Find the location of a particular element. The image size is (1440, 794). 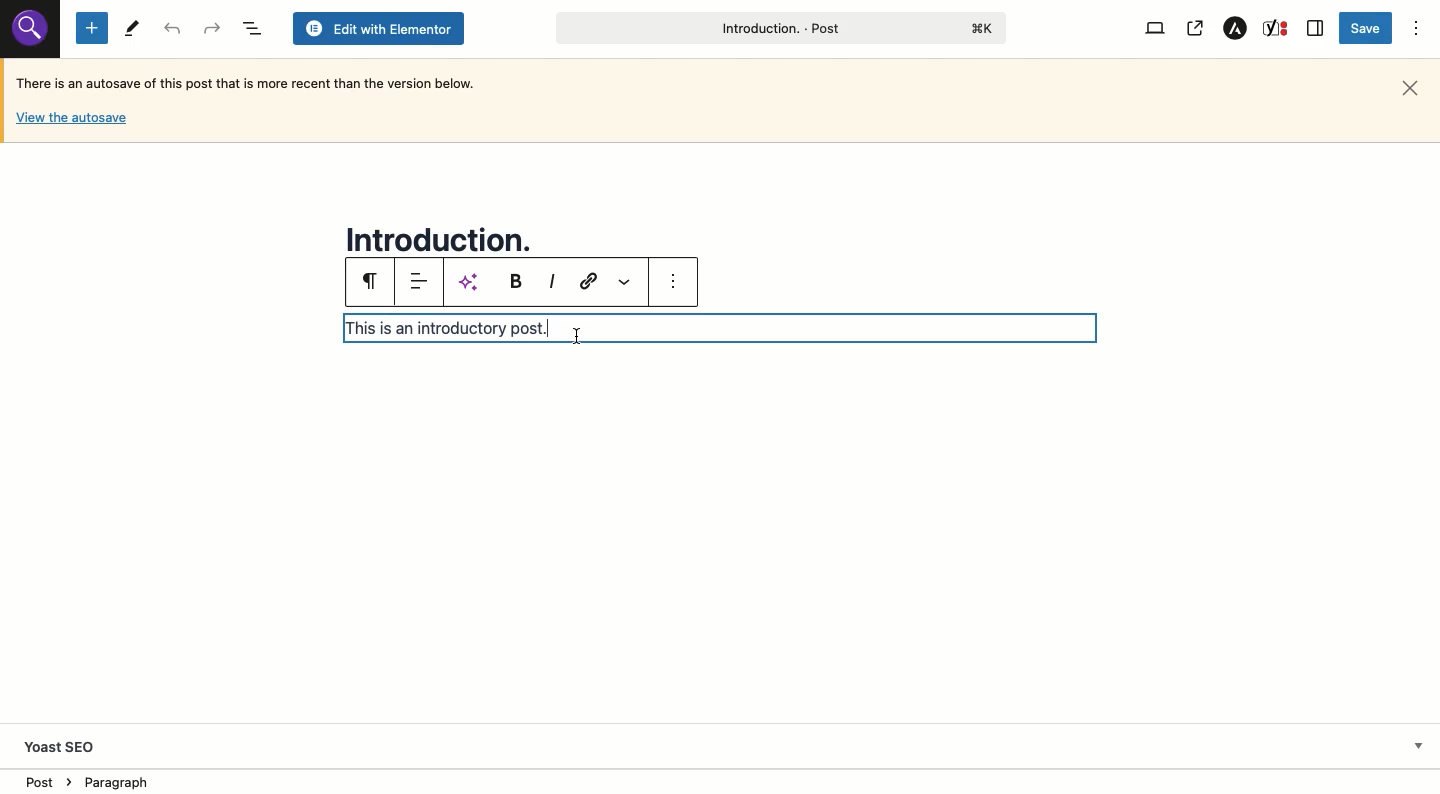

More is located at coordinates (625, 283).